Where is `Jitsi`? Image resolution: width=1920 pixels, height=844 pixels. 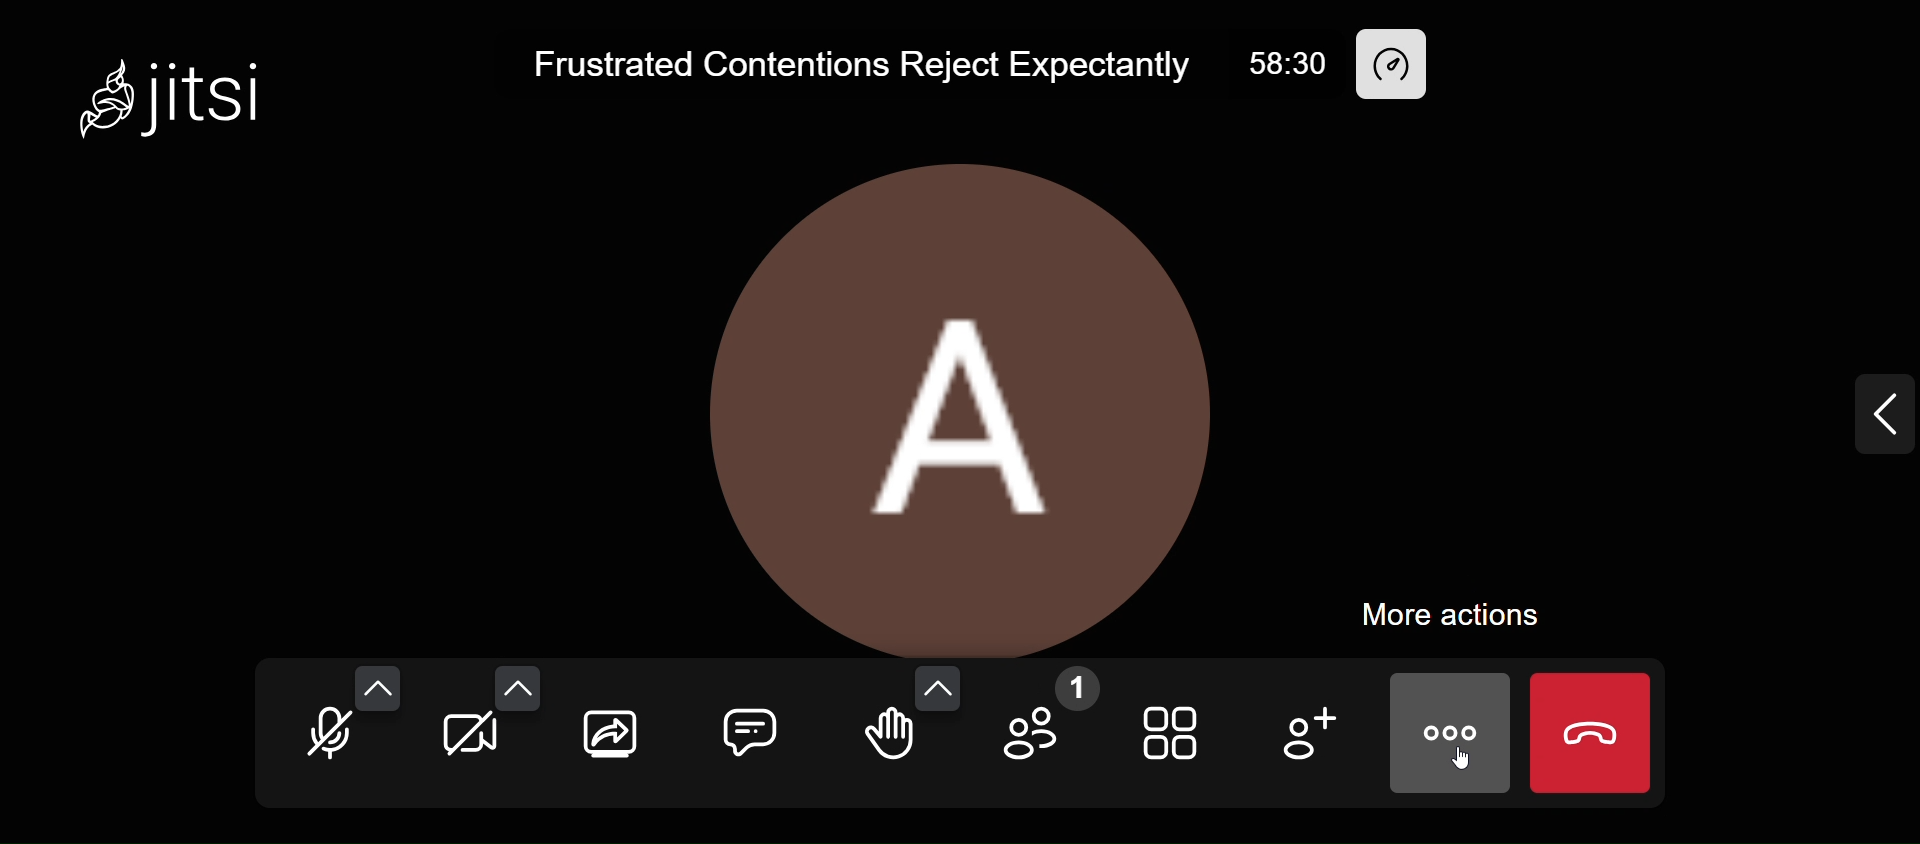 Jitsi is located at coordinates (174, 101).